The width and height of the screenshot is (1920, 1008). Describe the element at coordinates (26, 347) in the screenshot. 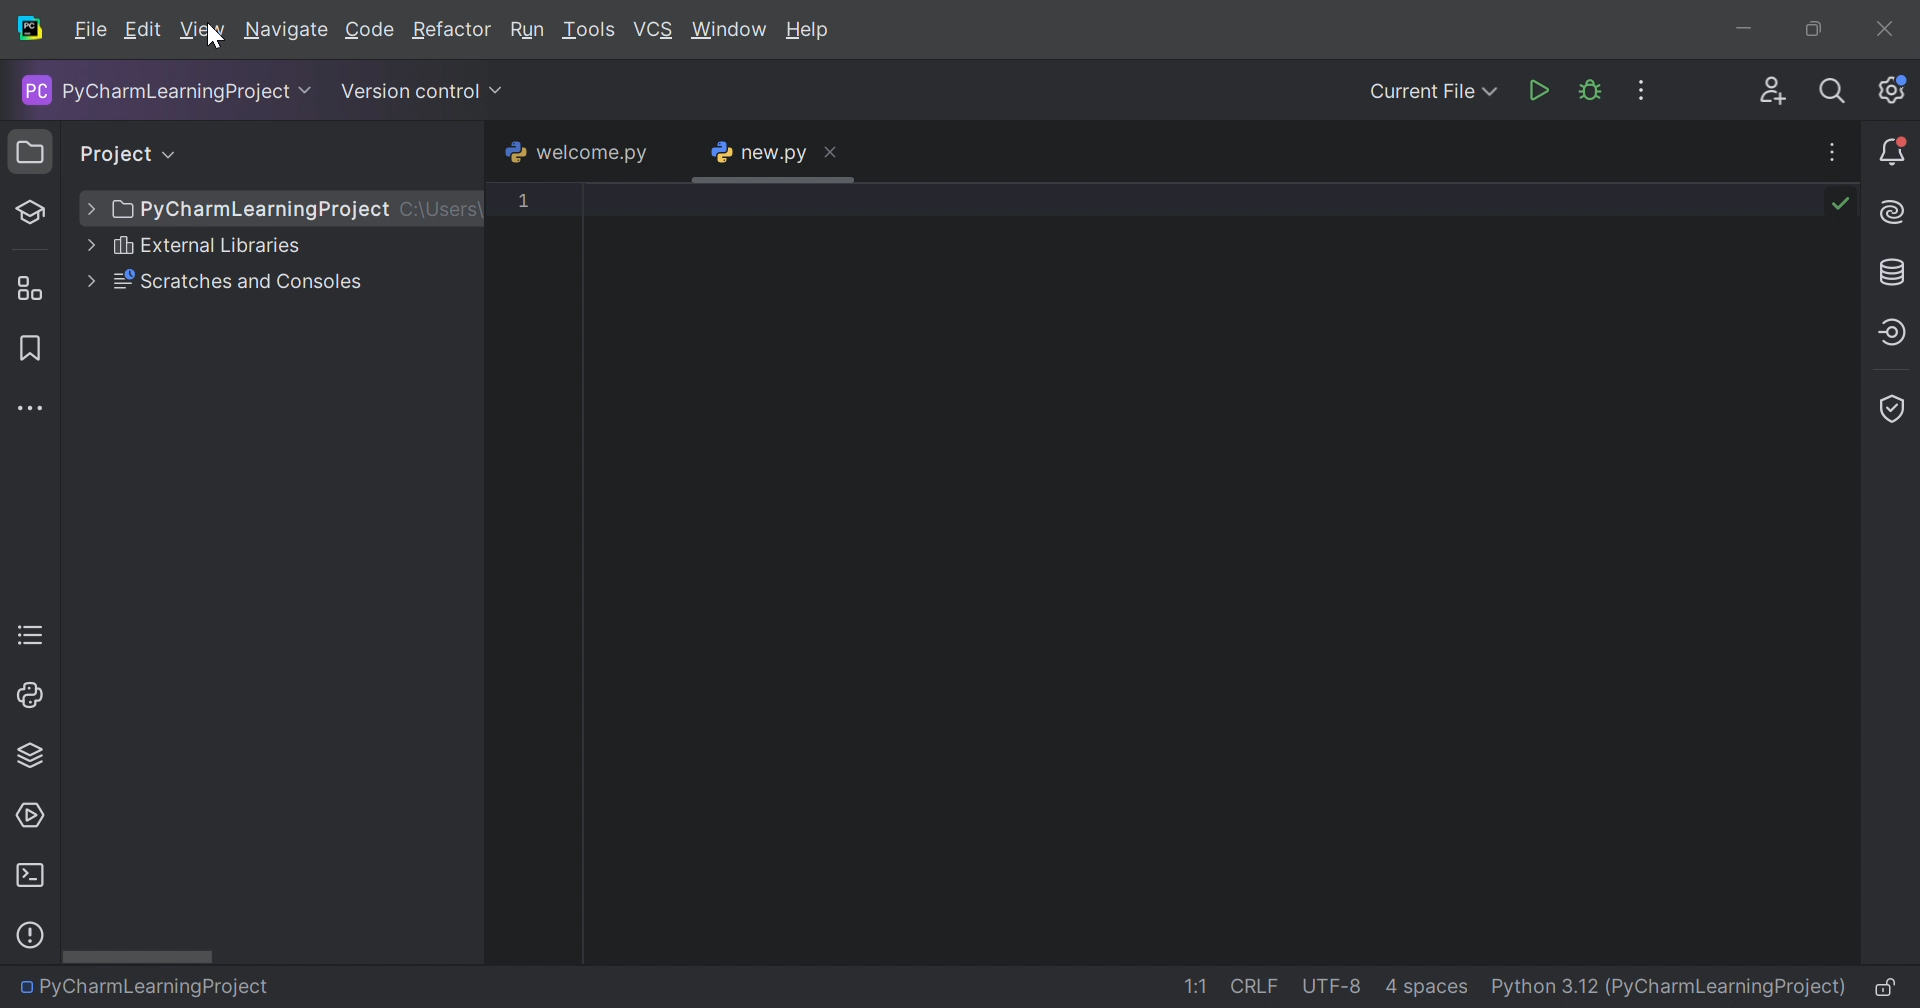

I see `Bookmark` at that location.